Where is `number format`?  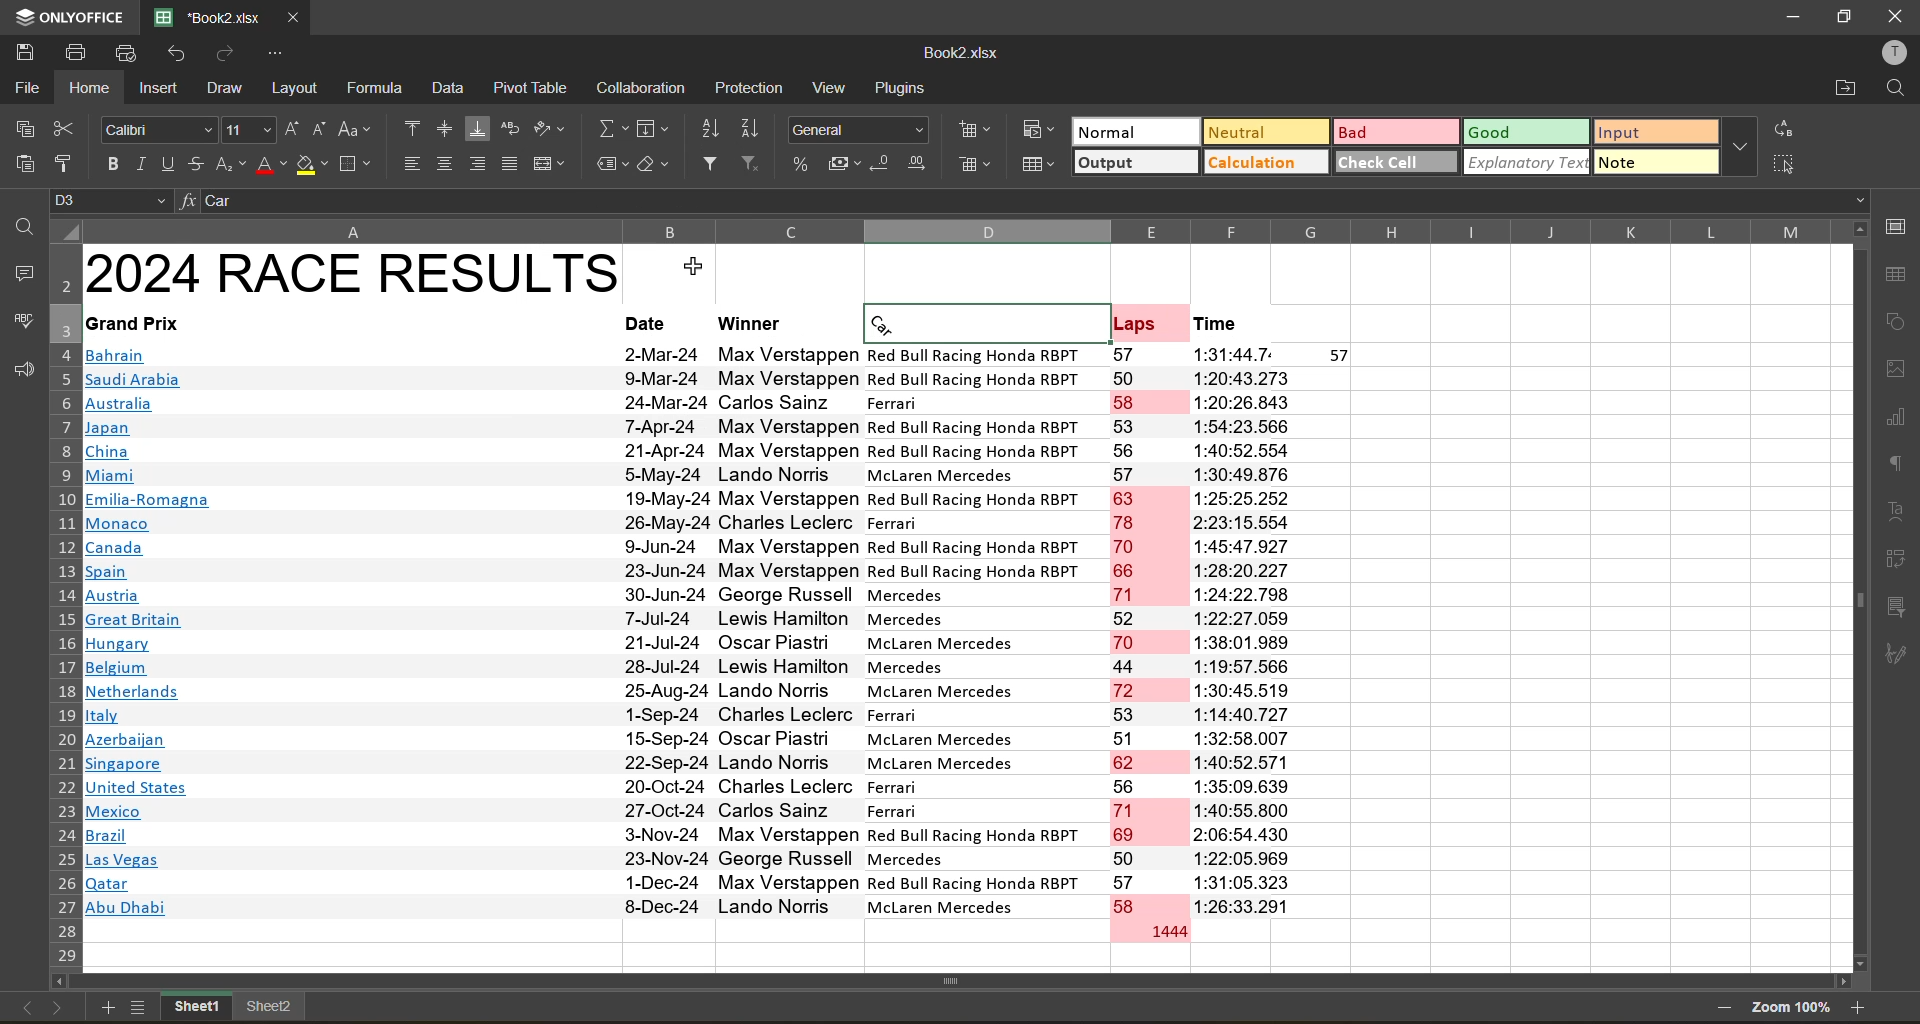 number format is located at coordinates (859, 130).